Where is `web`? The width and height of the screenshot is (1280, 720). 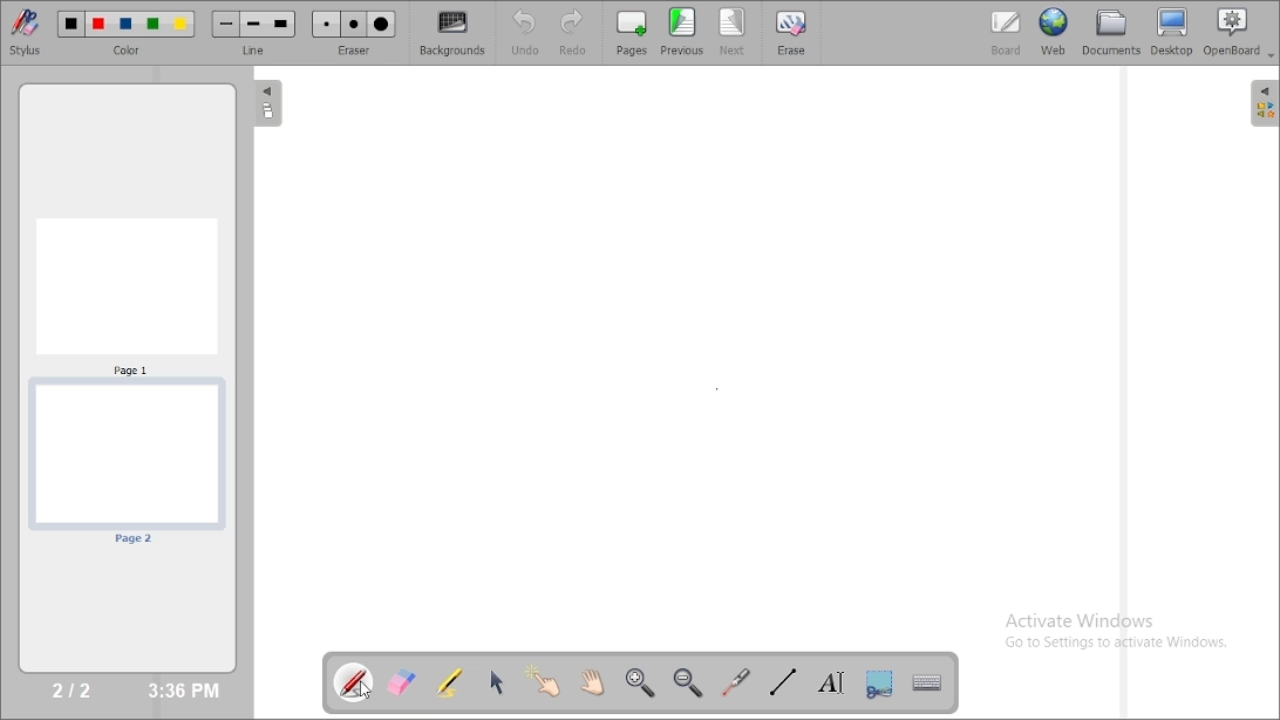
web is located at coordinates (1054, 31).